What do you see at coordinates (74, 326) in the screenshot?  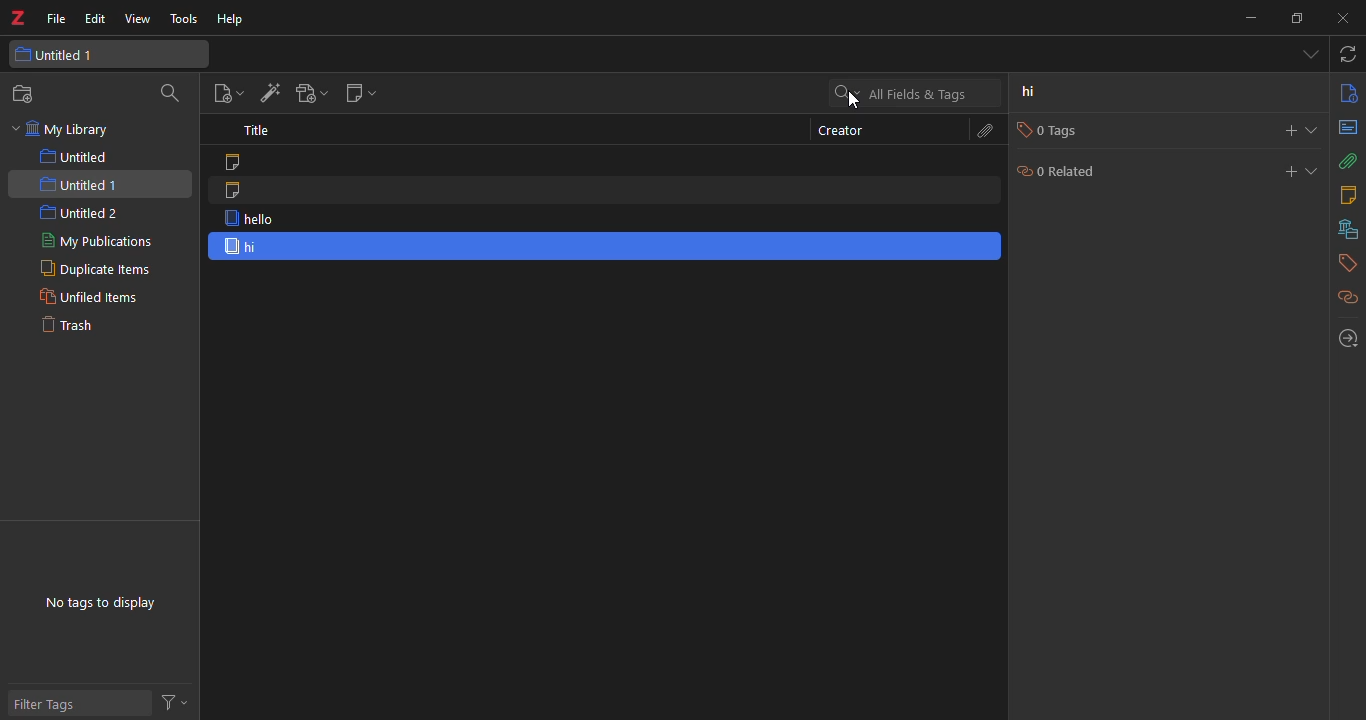 I see `trash` at bounding box center [74, 326].